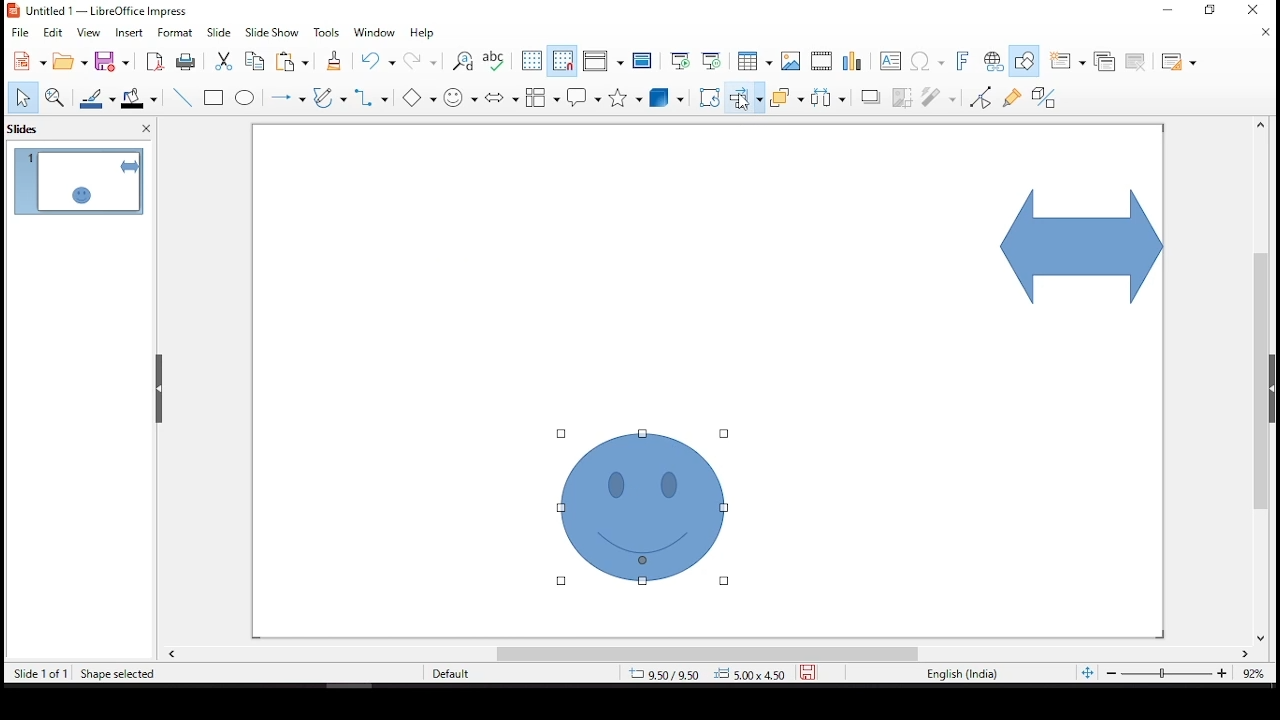 This screenshot has height=720, width=1280. What do you see at coordinates (585, 99) in the screenshot?
I see `callout shapes` at bounding box center [585, 99].